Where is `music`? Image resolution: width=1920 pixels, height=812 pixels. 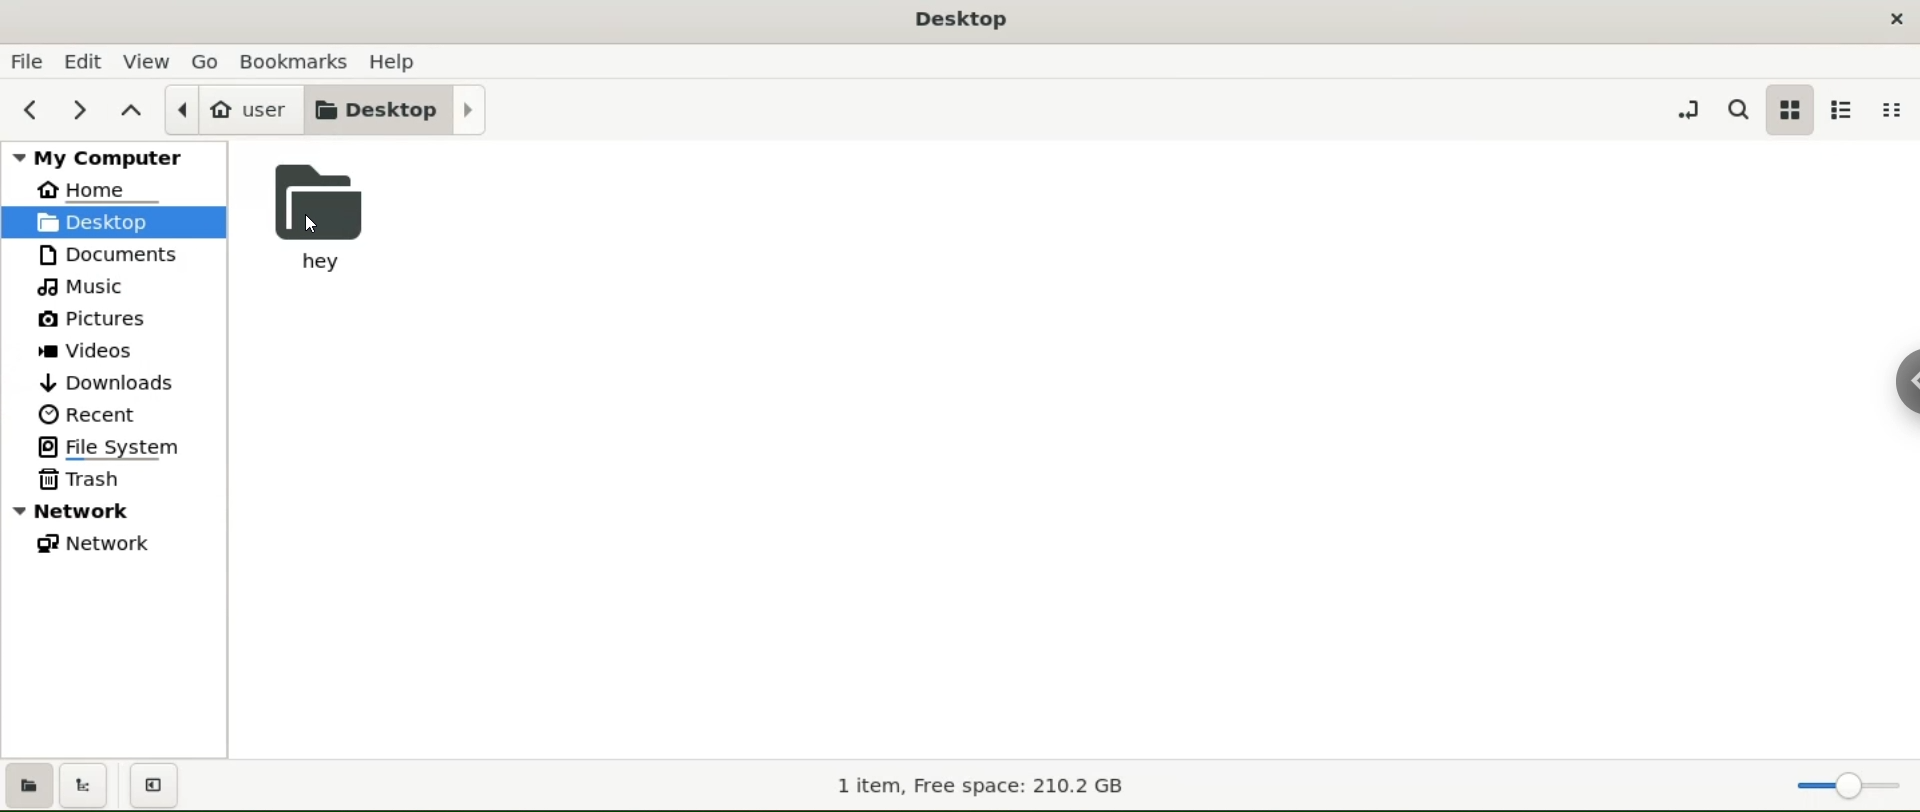 music is located at coordinates (111, 288).